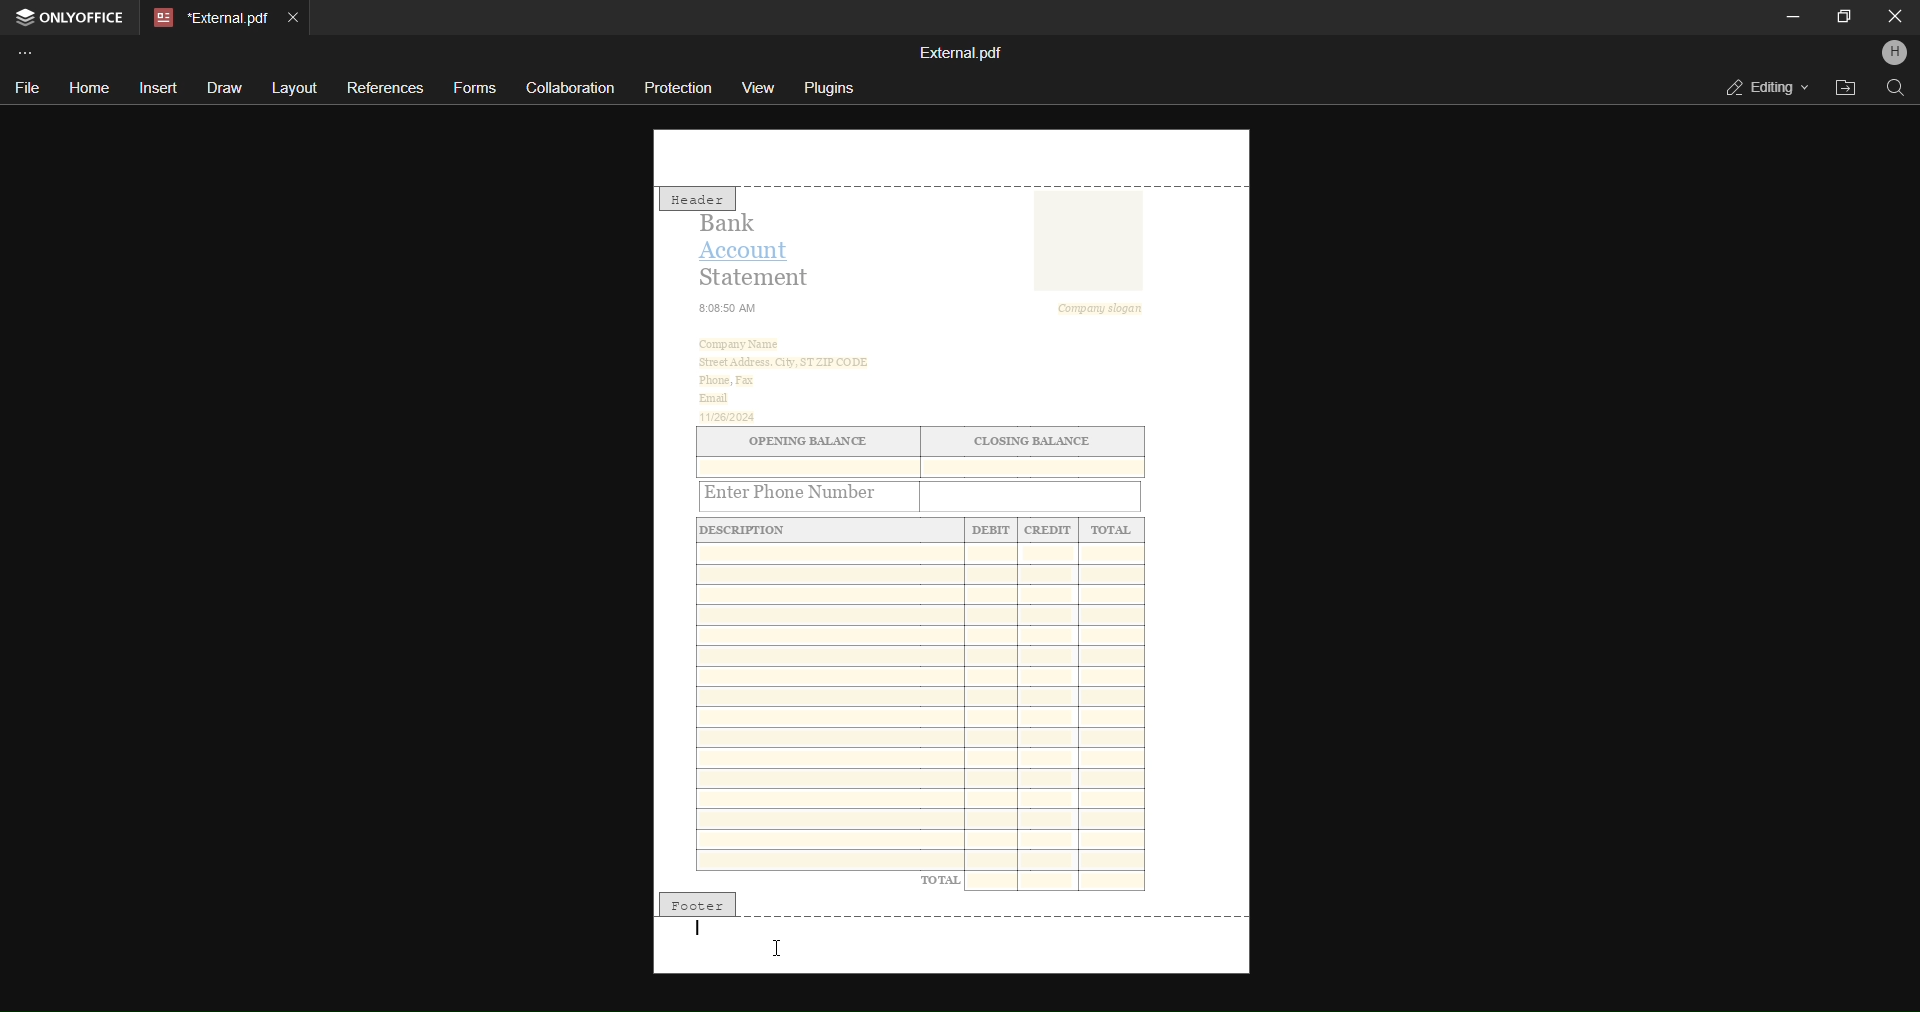 The image size is (1920, 1012). What do you see at coordinates (752, 249) in the screenshot?
I see `Account` at bounding box center [752, 249].